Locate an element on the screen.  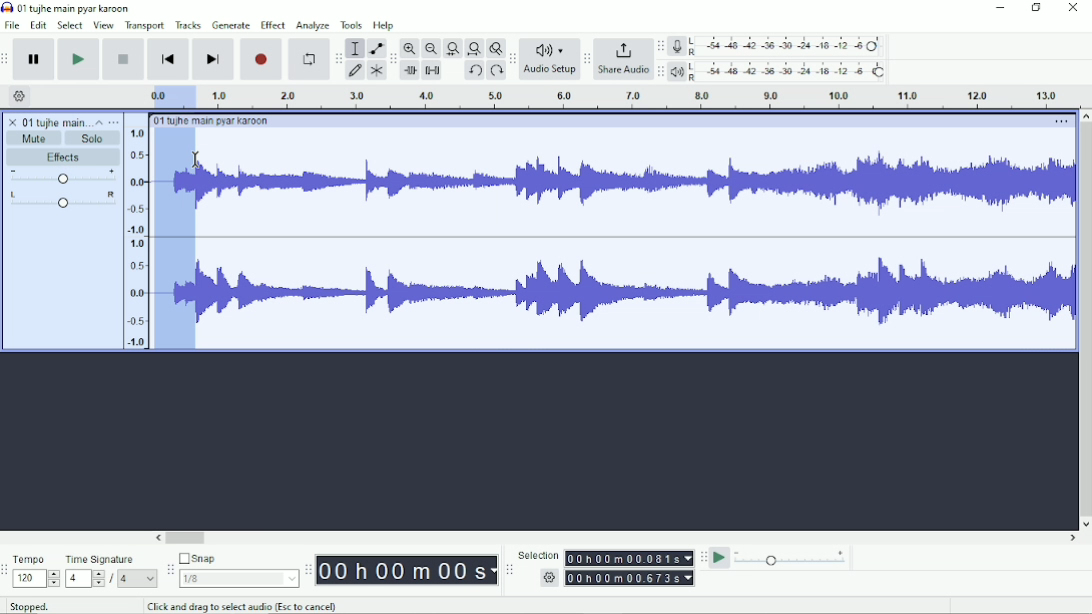
Skip to end is located at coordinates (213, 60).